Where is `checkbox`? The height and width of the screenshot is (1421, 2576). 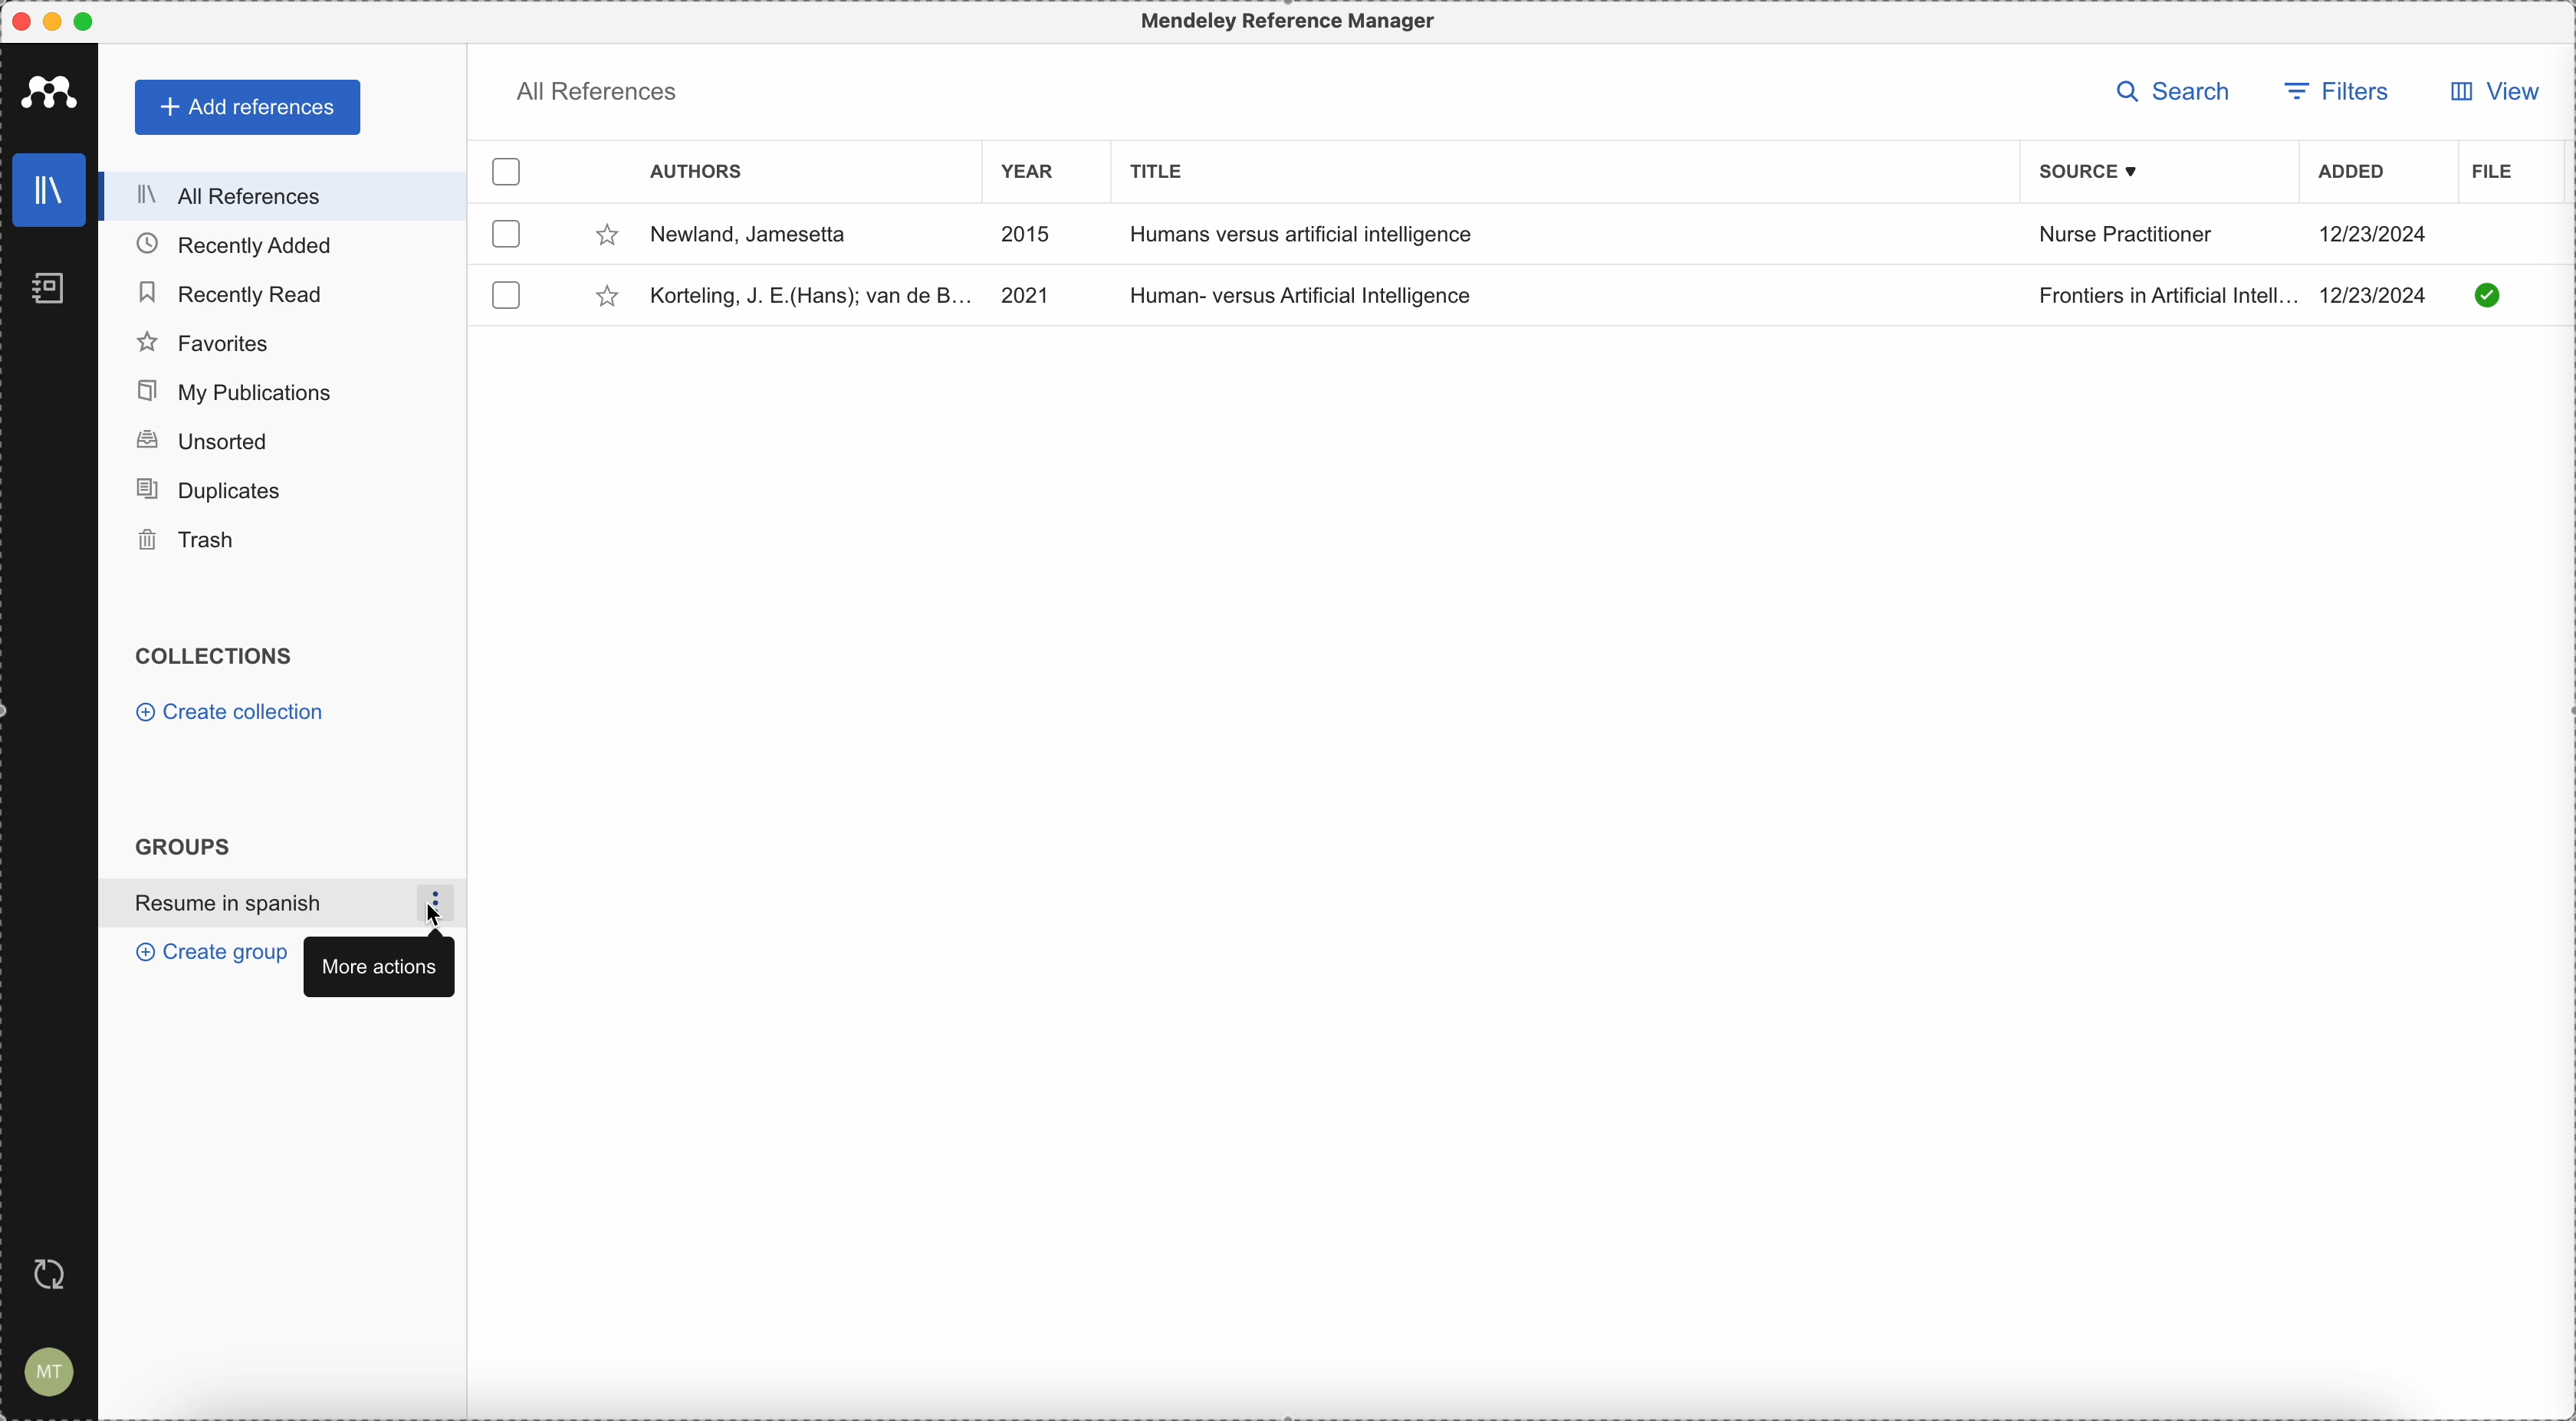
checkbox is located at coordinates (504, 236).